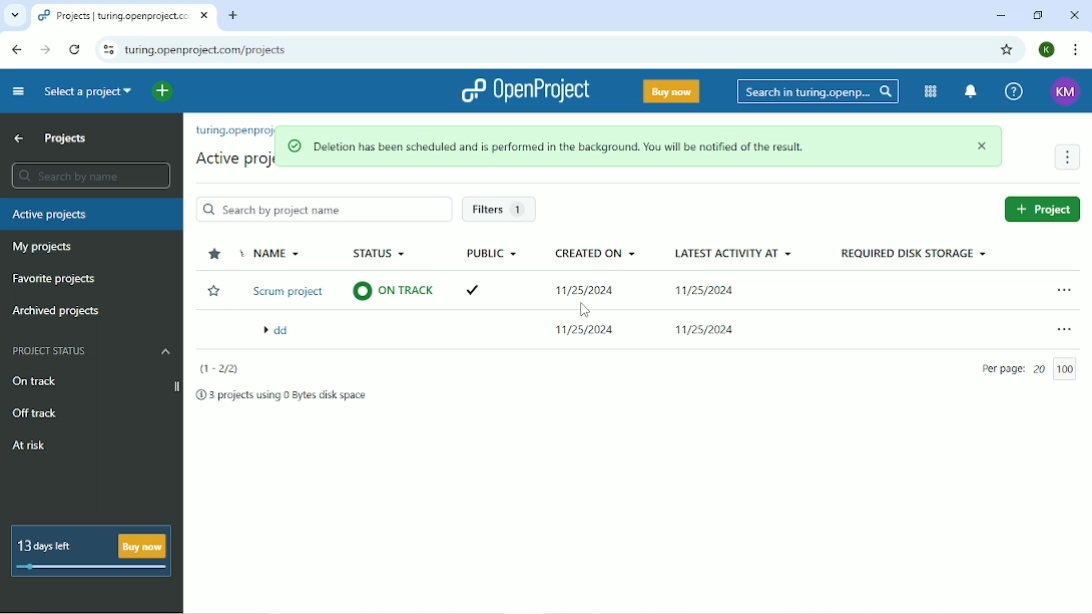 This screenshot has height=614, width=1092. Describe the element at coordinates (292, 292) in the screenshot. I see `Demo project` at that location.